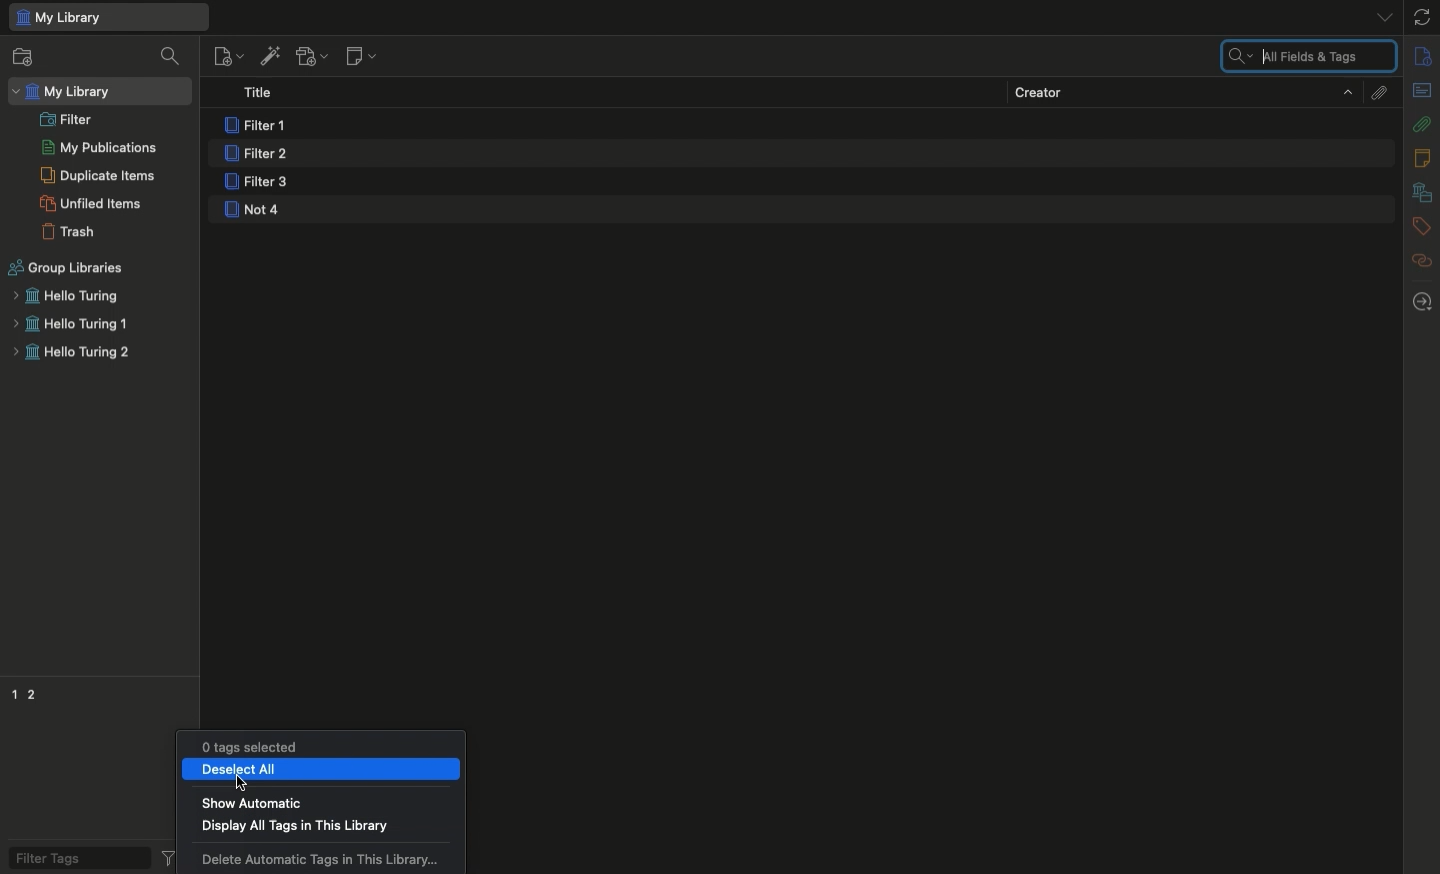 This screenshot has width=1440, height=874. I want to click on Show automatic, so click(251, 804).